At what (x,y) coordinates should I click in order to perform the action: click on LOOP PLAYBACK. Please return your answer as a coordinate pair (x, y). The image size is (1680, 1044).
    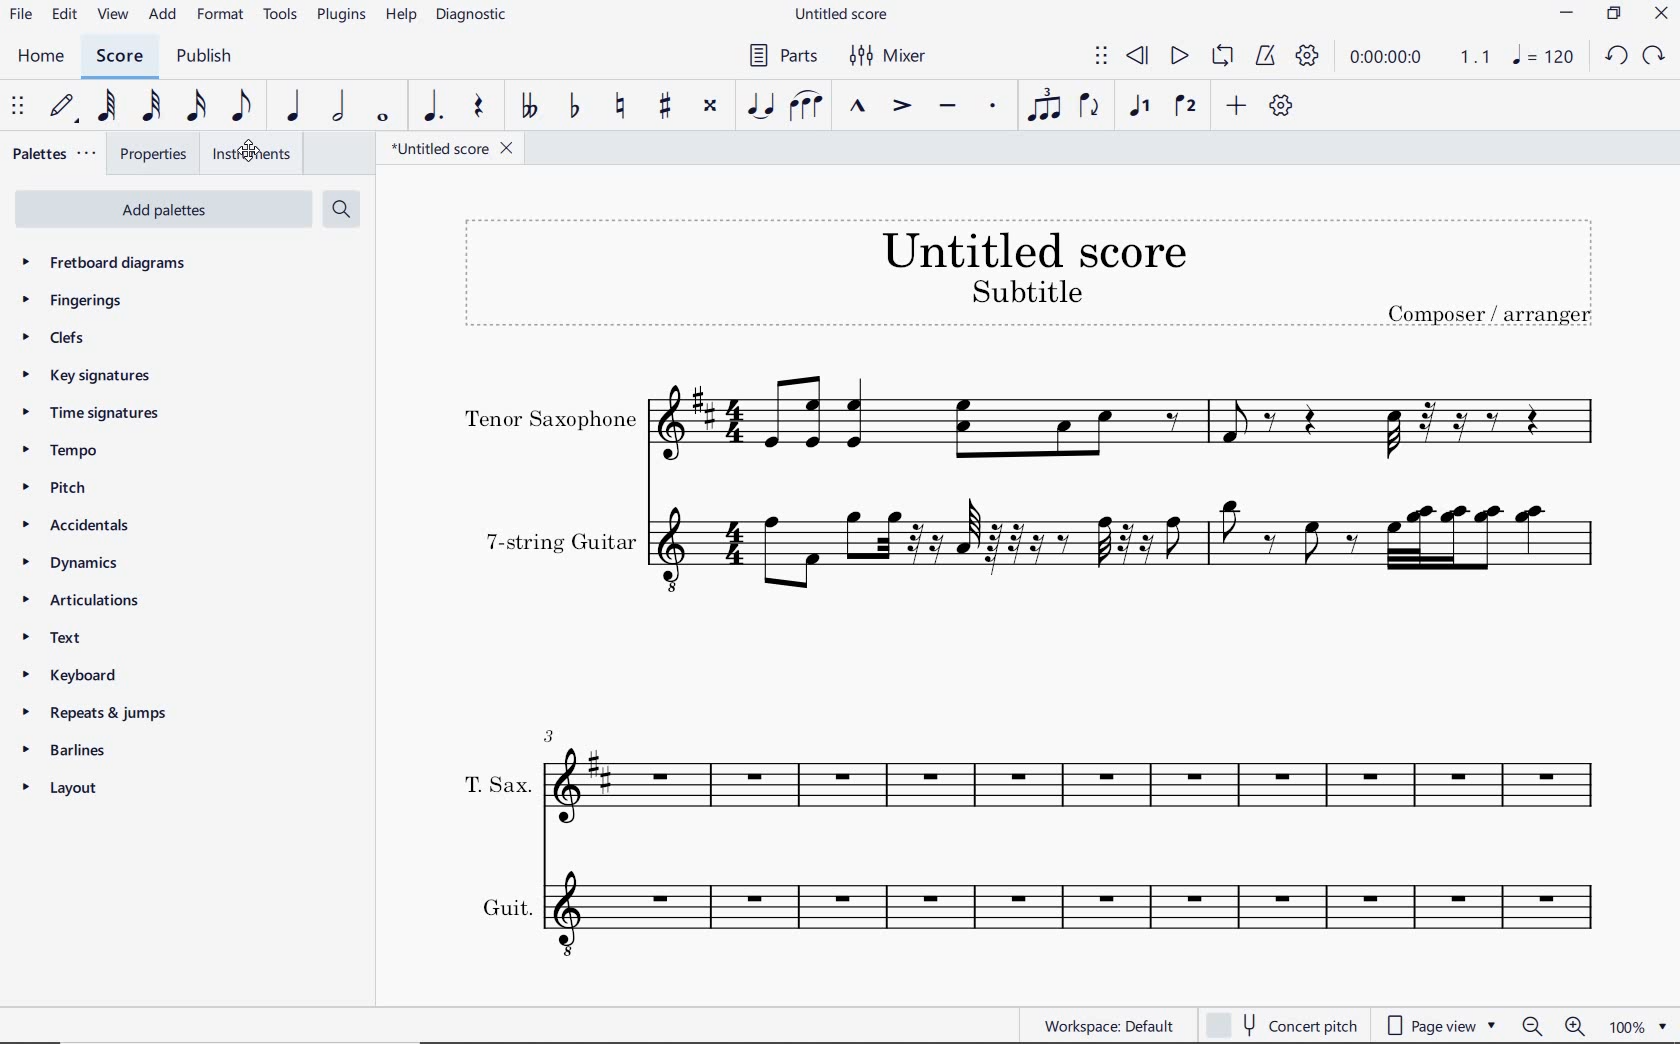
    Looking at the image, I should click on (1220, 57).